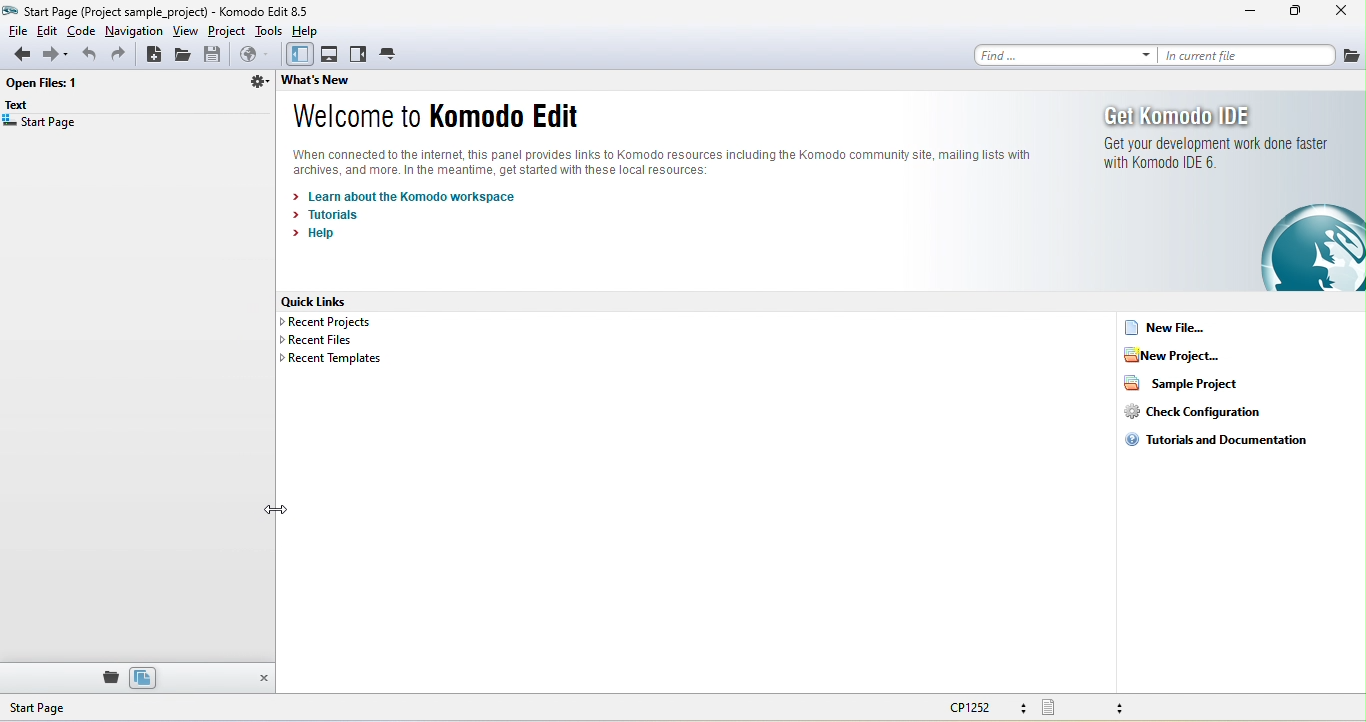 Image resolution: width=1366 pixels, height=722 pixels. I want to click on in current file, so click(1246, 55).